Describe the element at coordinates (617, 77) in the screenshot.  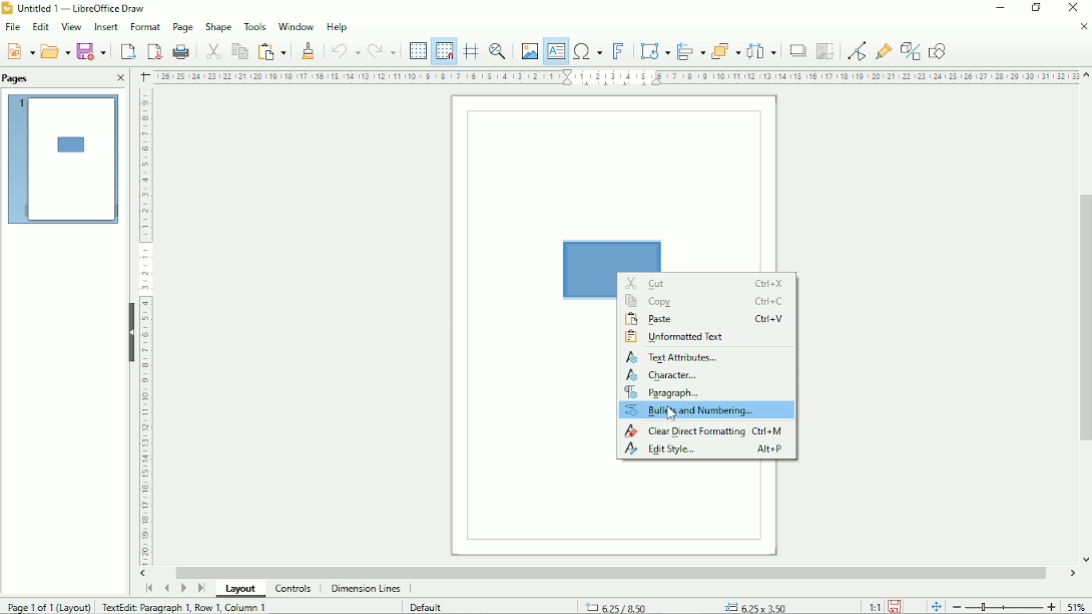
I see `Horizontal scale` at that location.